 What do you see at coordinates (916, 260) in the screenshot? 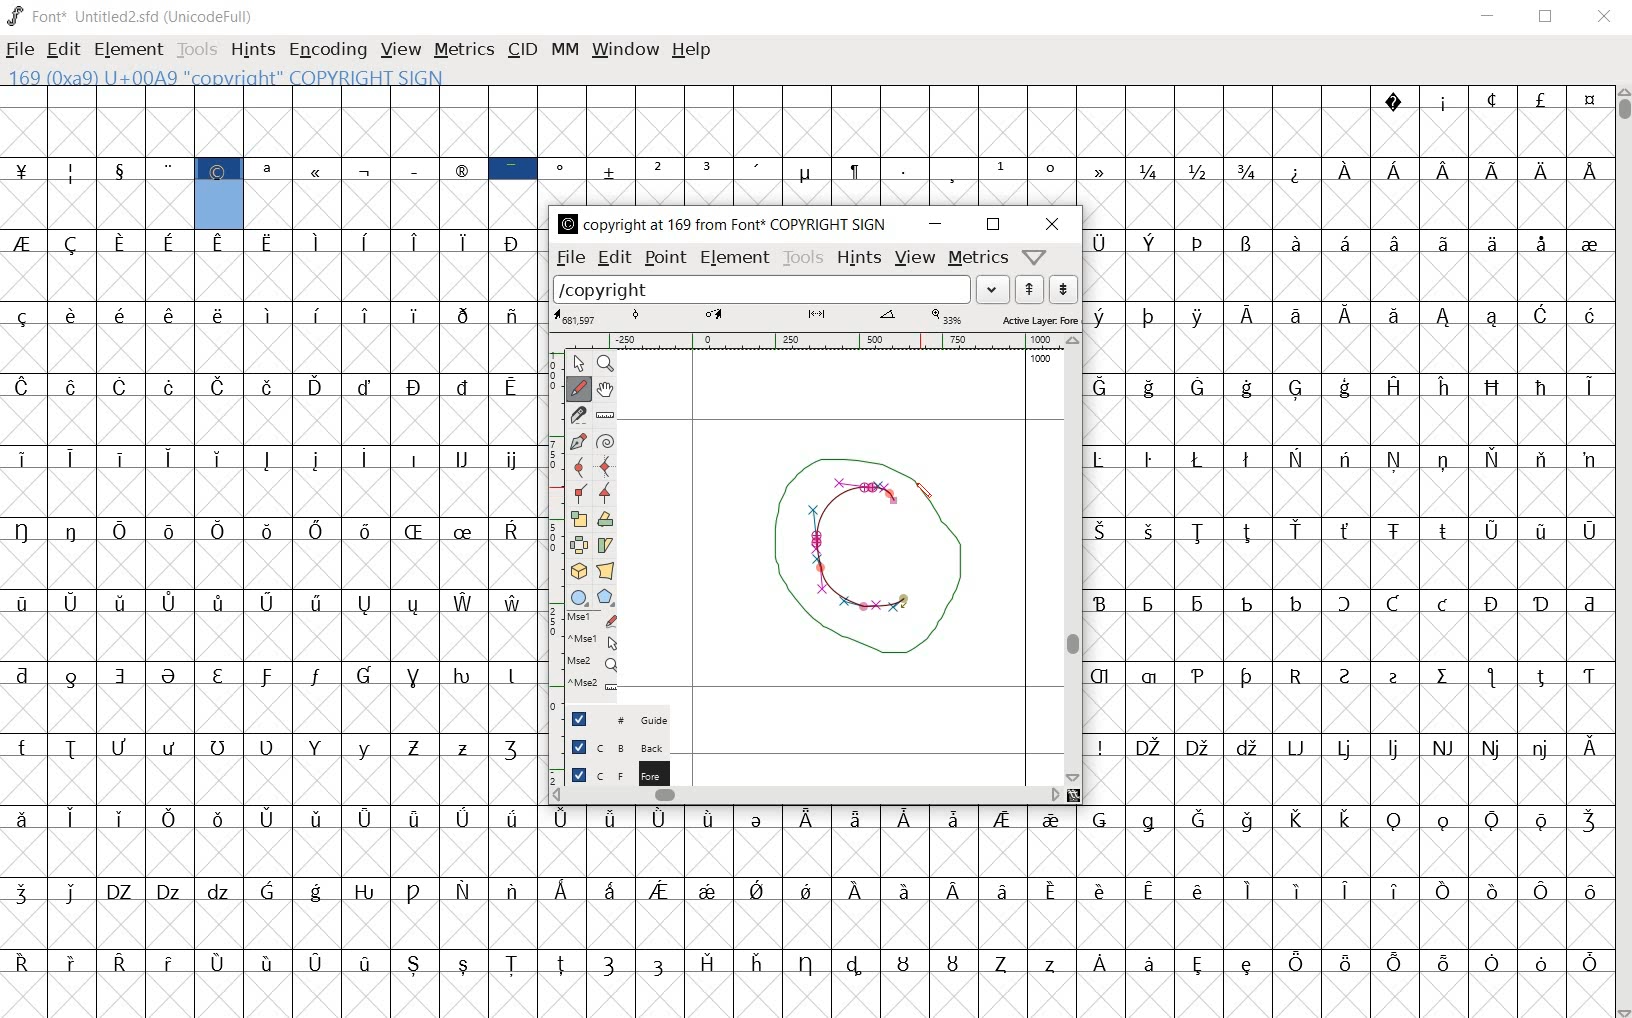
I see `view` at bounding box center [916, 260].